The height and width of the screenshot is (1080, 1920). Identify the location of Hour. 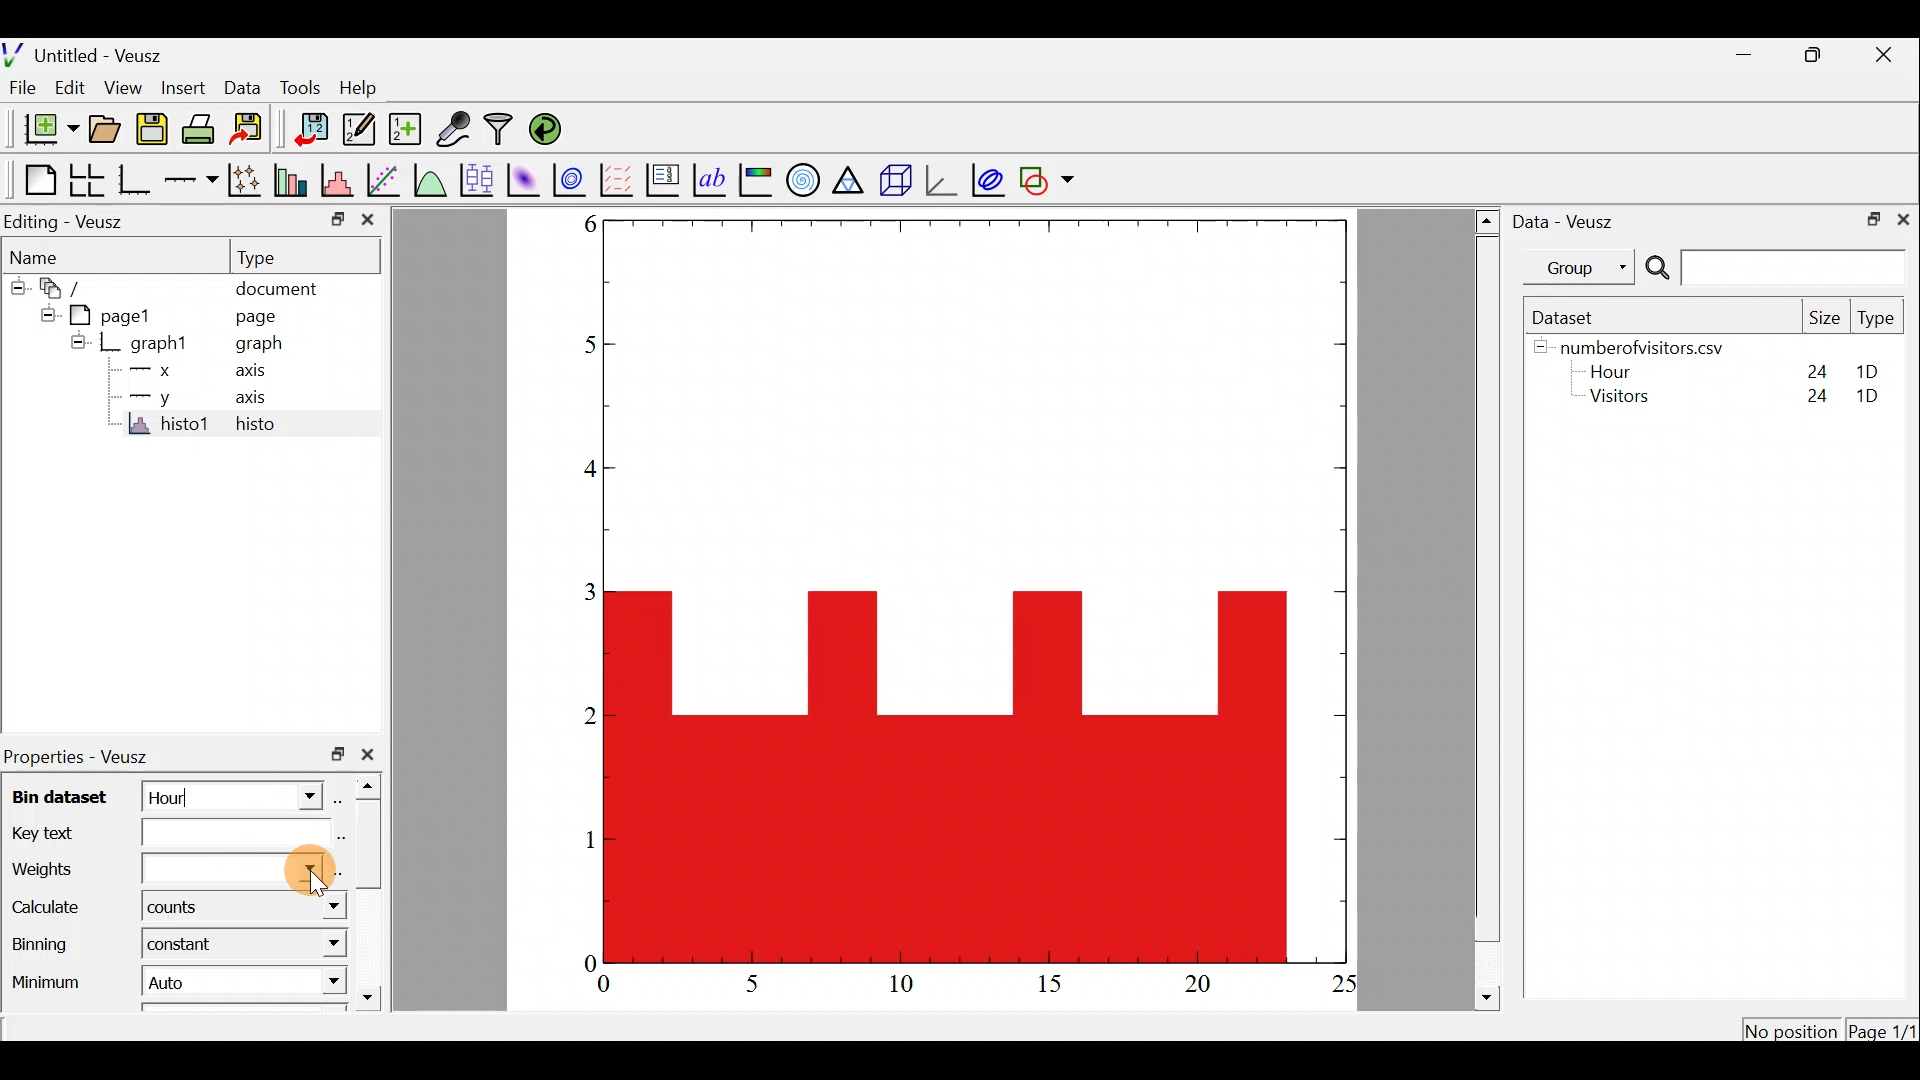
(1619, 371).